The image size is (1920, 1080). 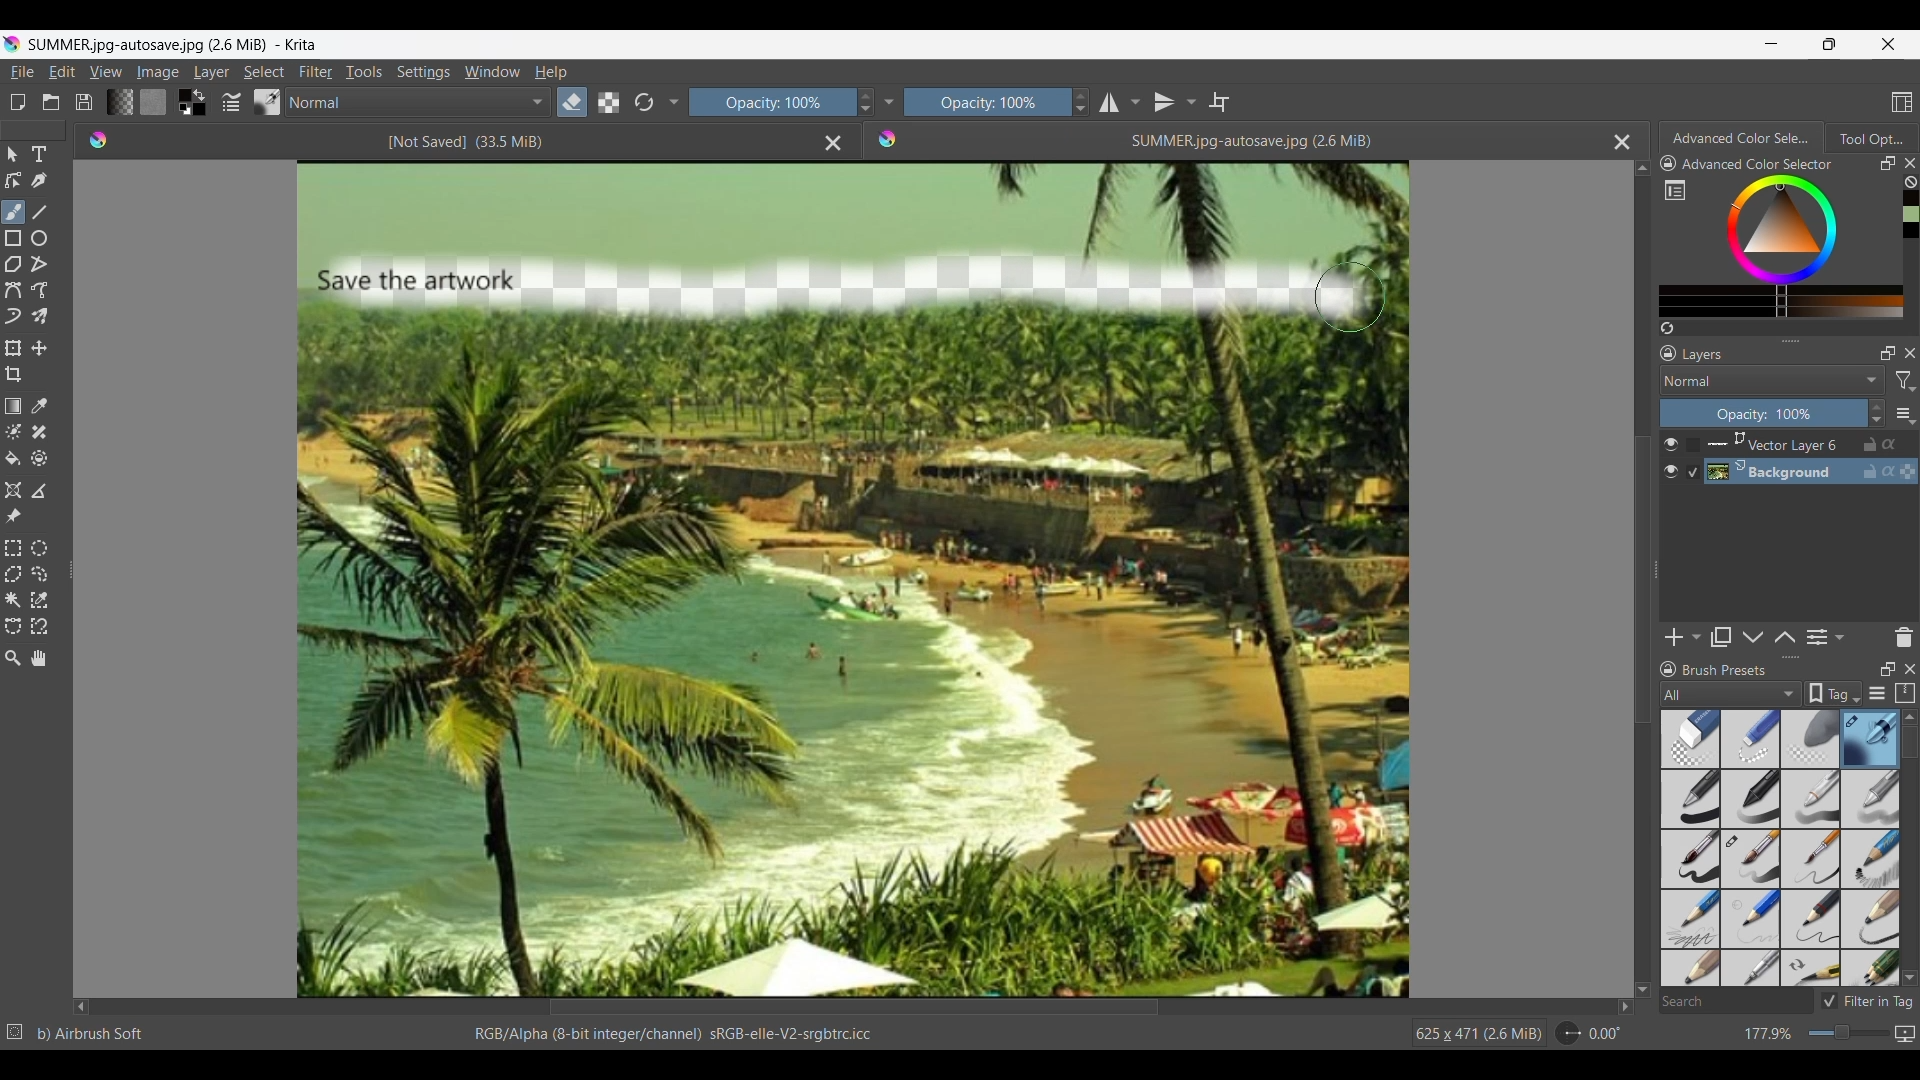 I want to click on Freehand selection tool, so click(x=39, y=575).